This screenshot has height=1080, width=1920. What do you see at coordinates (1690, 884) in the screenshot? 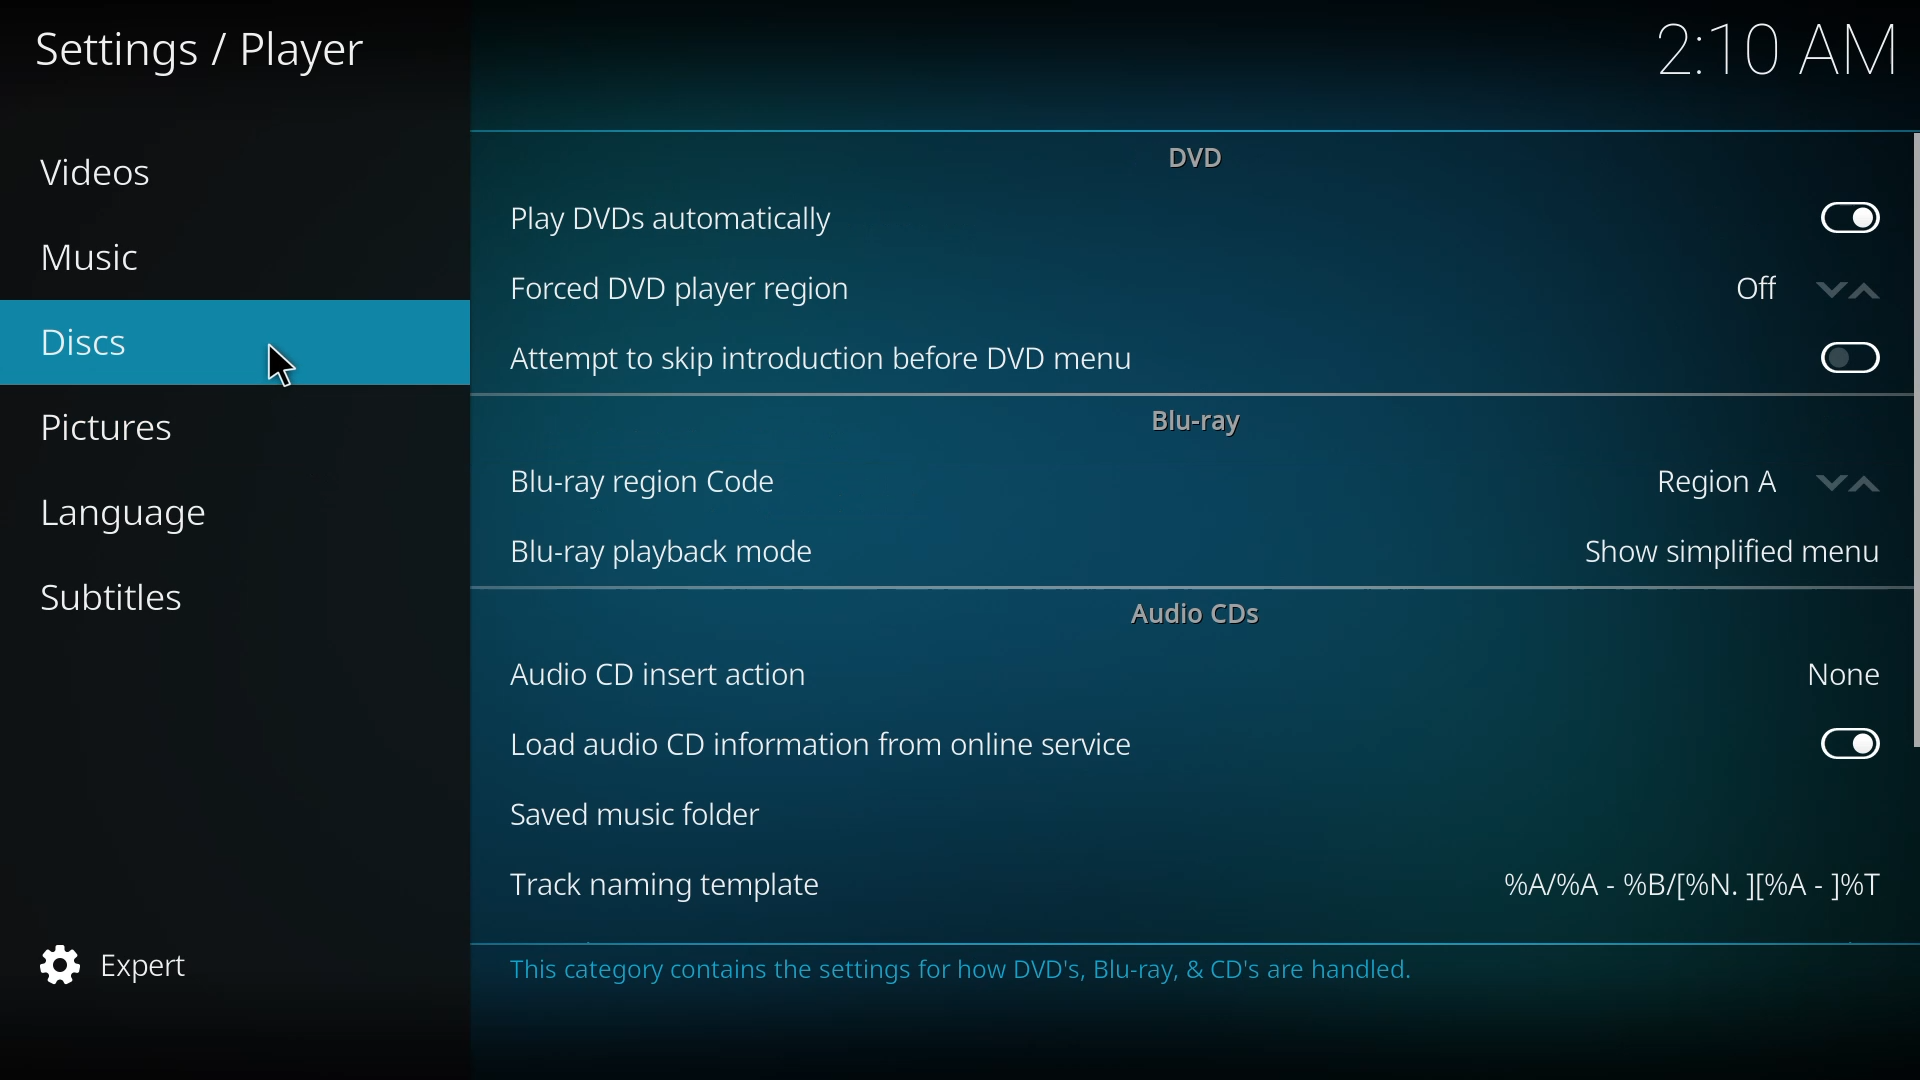
I see `template` at bounding box center [1690, 884].